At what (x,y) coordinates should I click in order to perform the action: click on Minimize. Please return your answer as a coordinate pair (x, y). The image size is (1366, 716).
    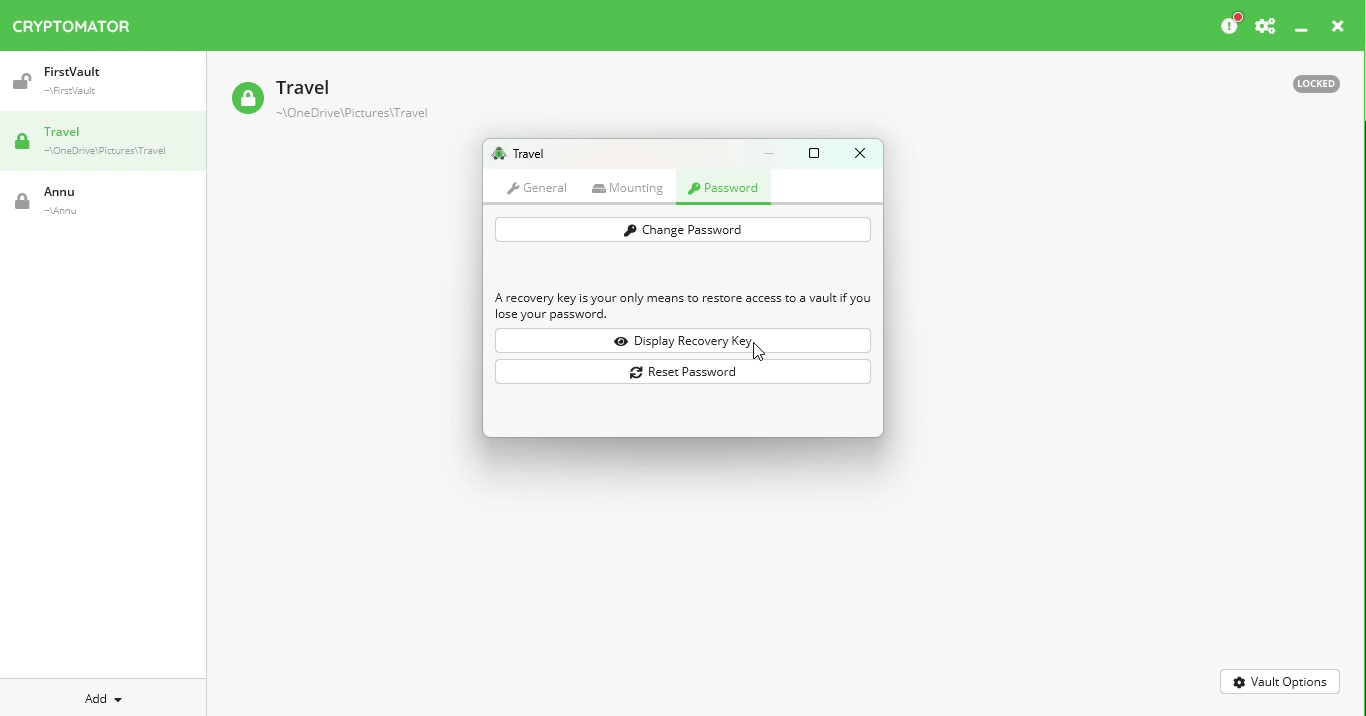
    Looking at the image, I should click on (1302, 31).